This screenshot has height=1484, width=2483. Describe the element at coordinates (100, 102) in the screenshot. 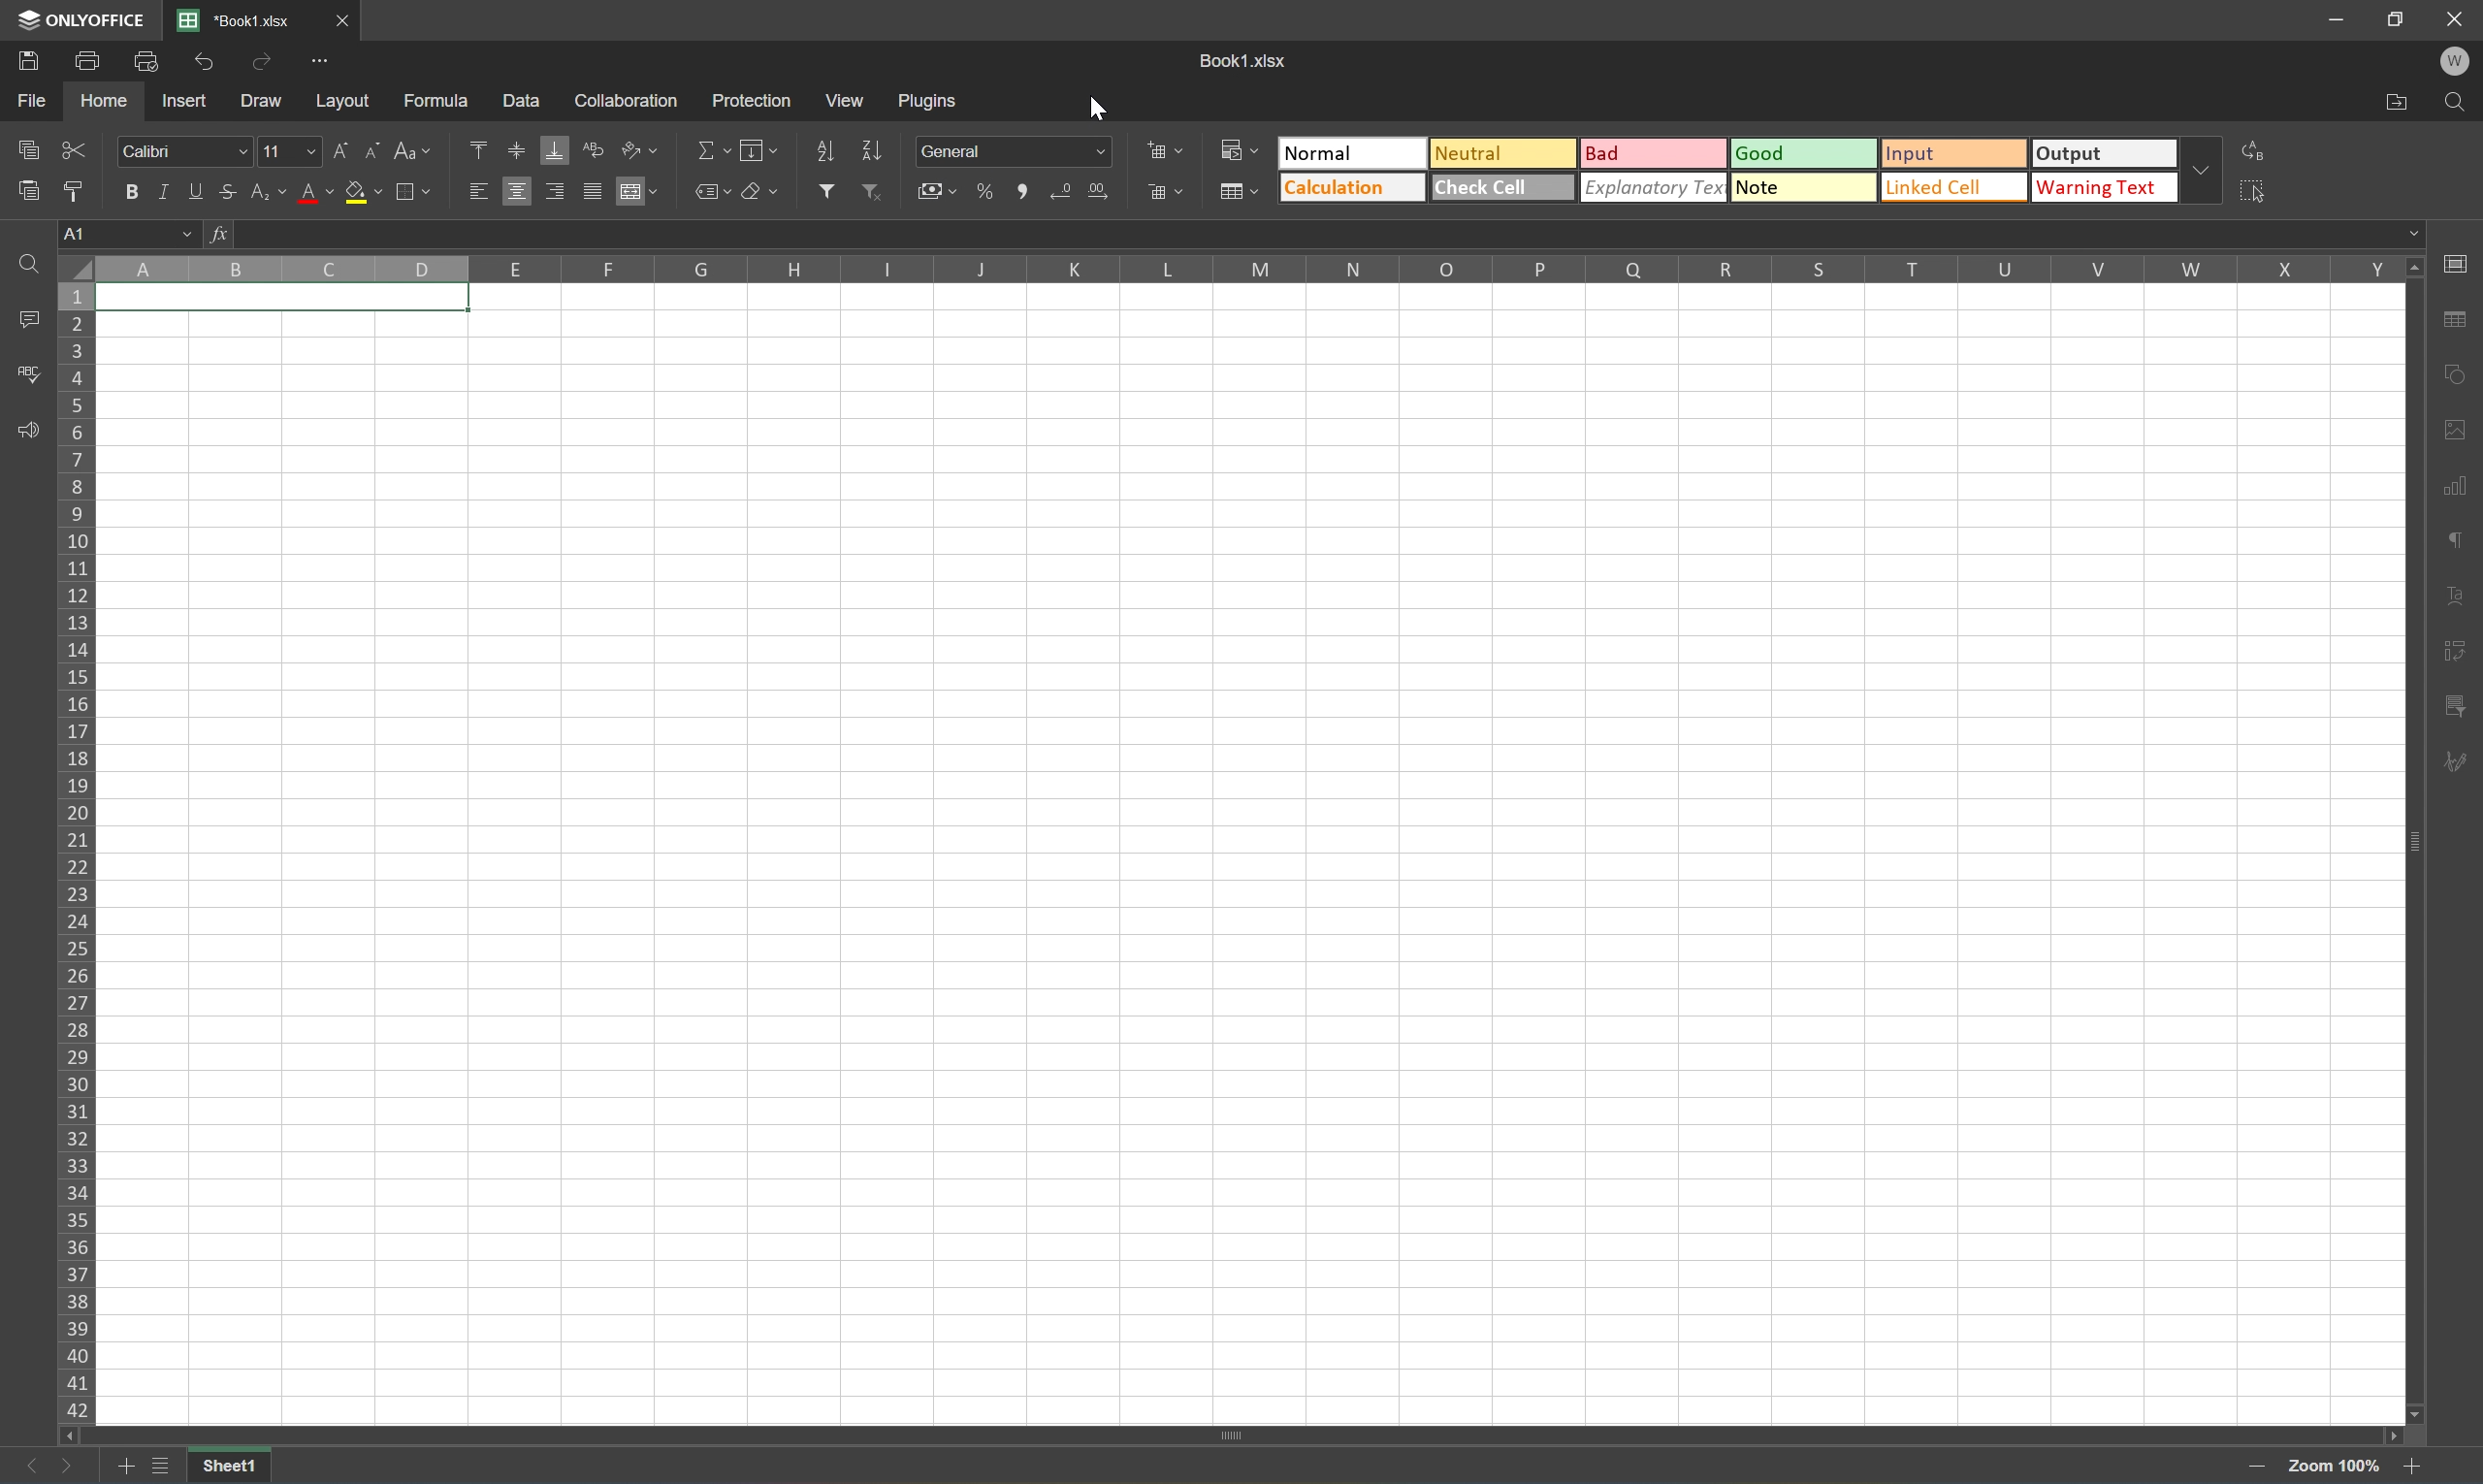

I see `Home` at that location.